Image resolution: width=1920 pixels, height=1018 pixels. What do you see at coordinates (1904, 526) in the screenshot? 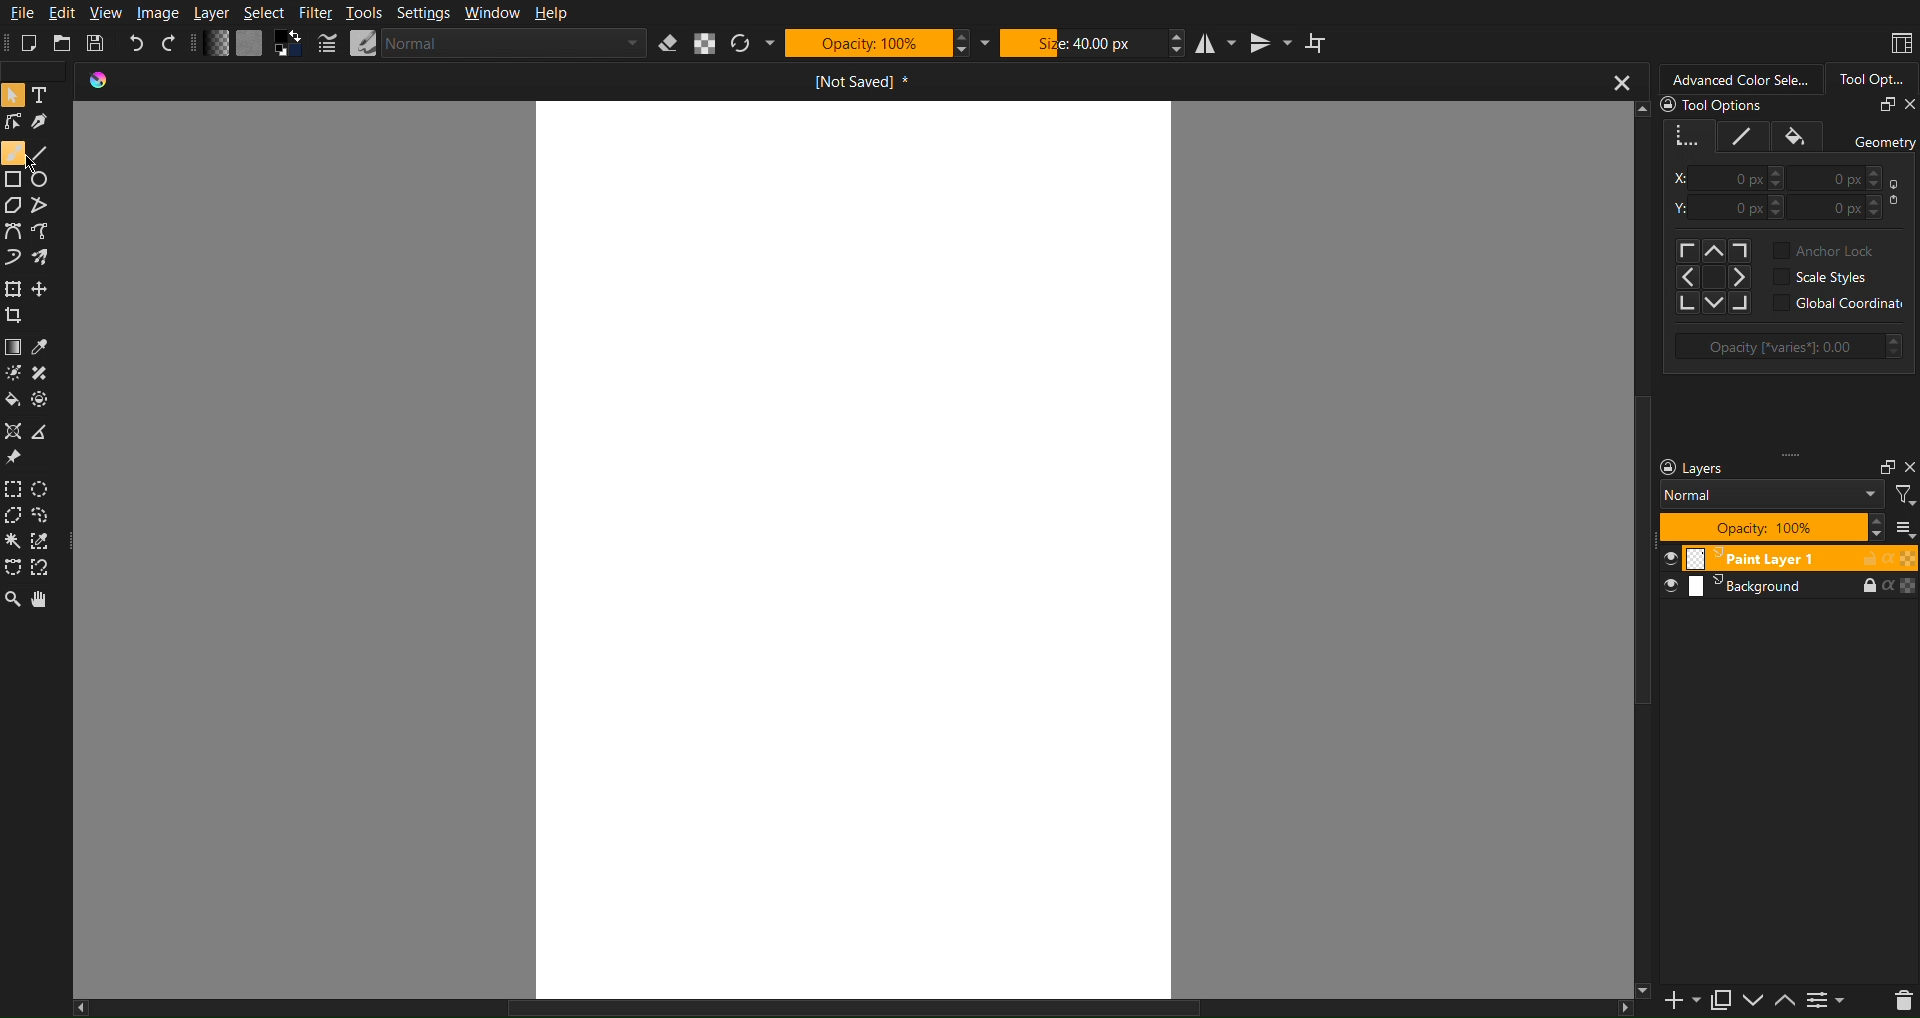
I see `All Layers` at bounding box center [1904, 526].